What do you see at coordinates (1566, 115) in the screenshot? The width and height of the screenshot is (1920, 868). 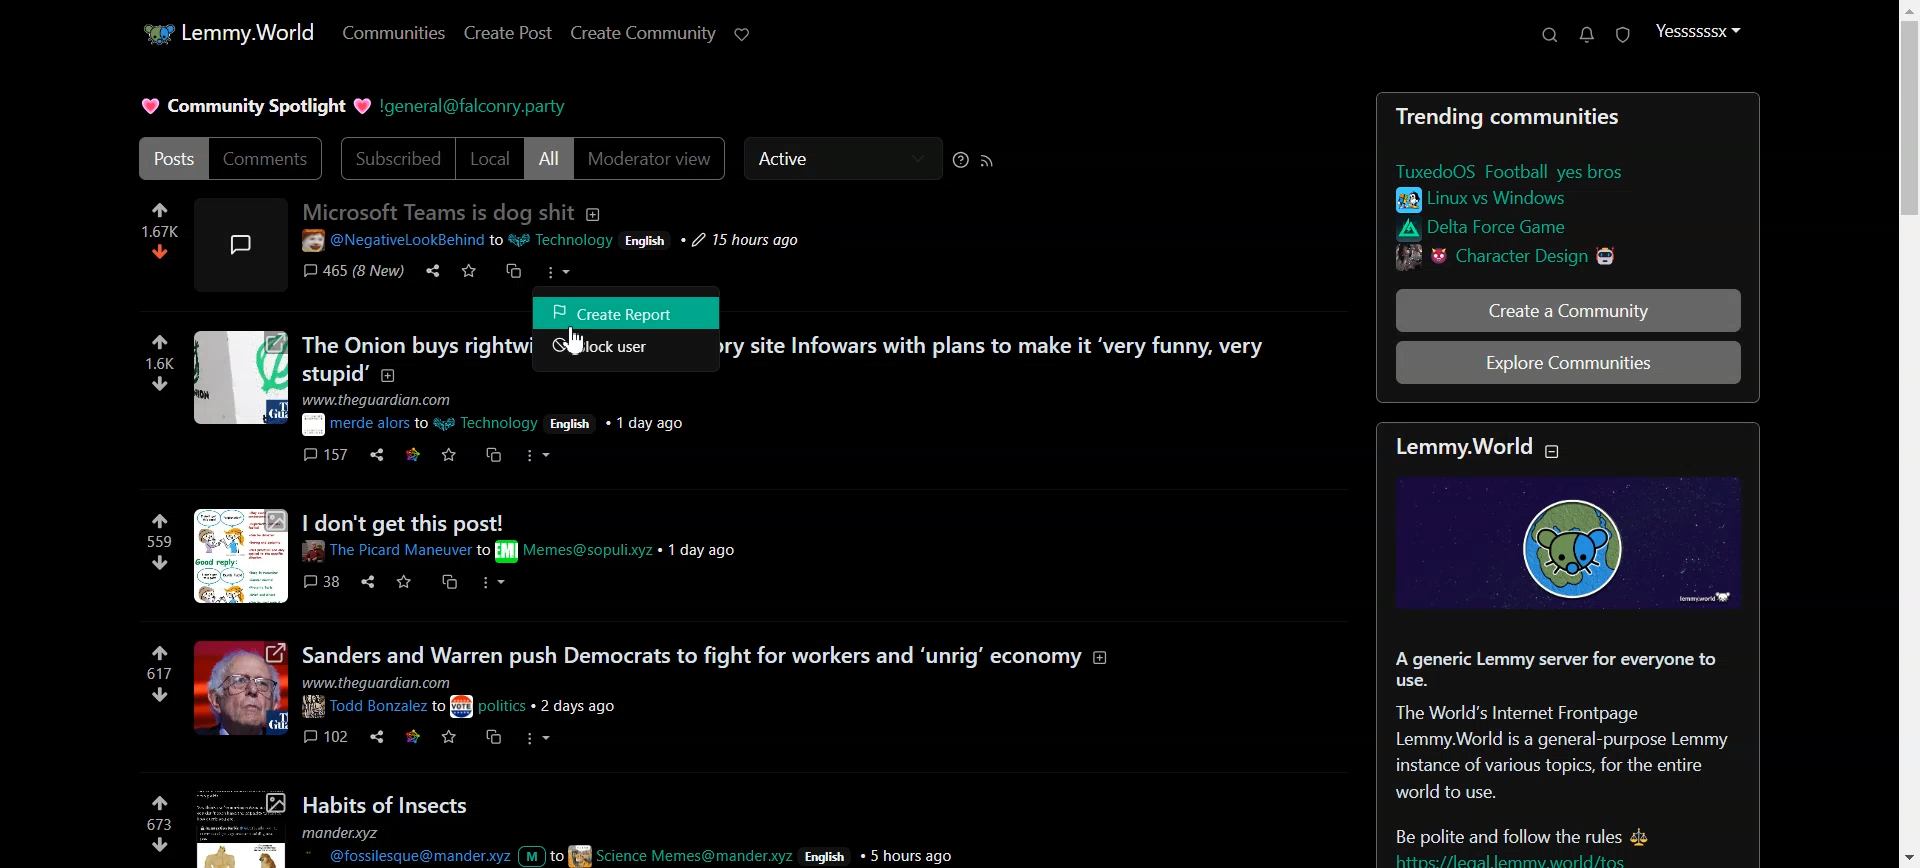 I see `Text` at bounding box center [1566, 115].